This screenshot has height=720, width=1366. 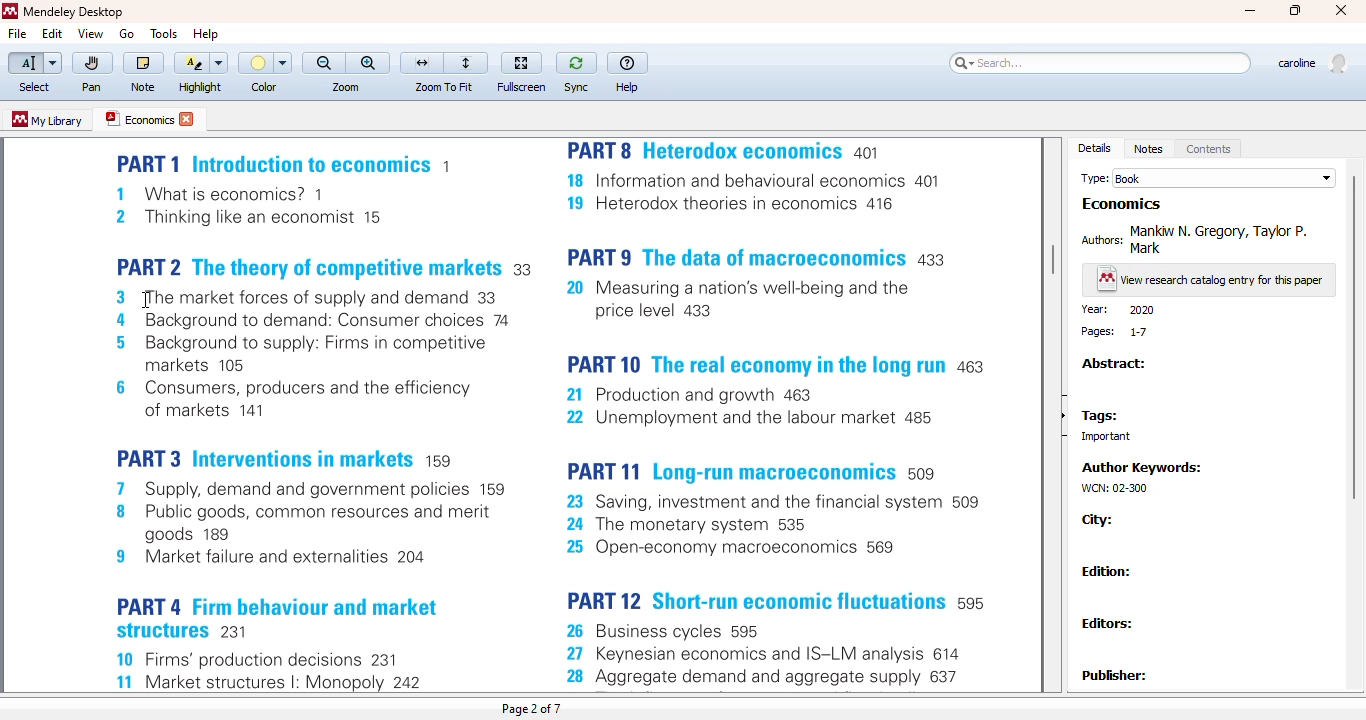 What do you see at coordinates (521, 87) in the screenshot?
I see `Fullscreen` at bounding box center [521, 87].